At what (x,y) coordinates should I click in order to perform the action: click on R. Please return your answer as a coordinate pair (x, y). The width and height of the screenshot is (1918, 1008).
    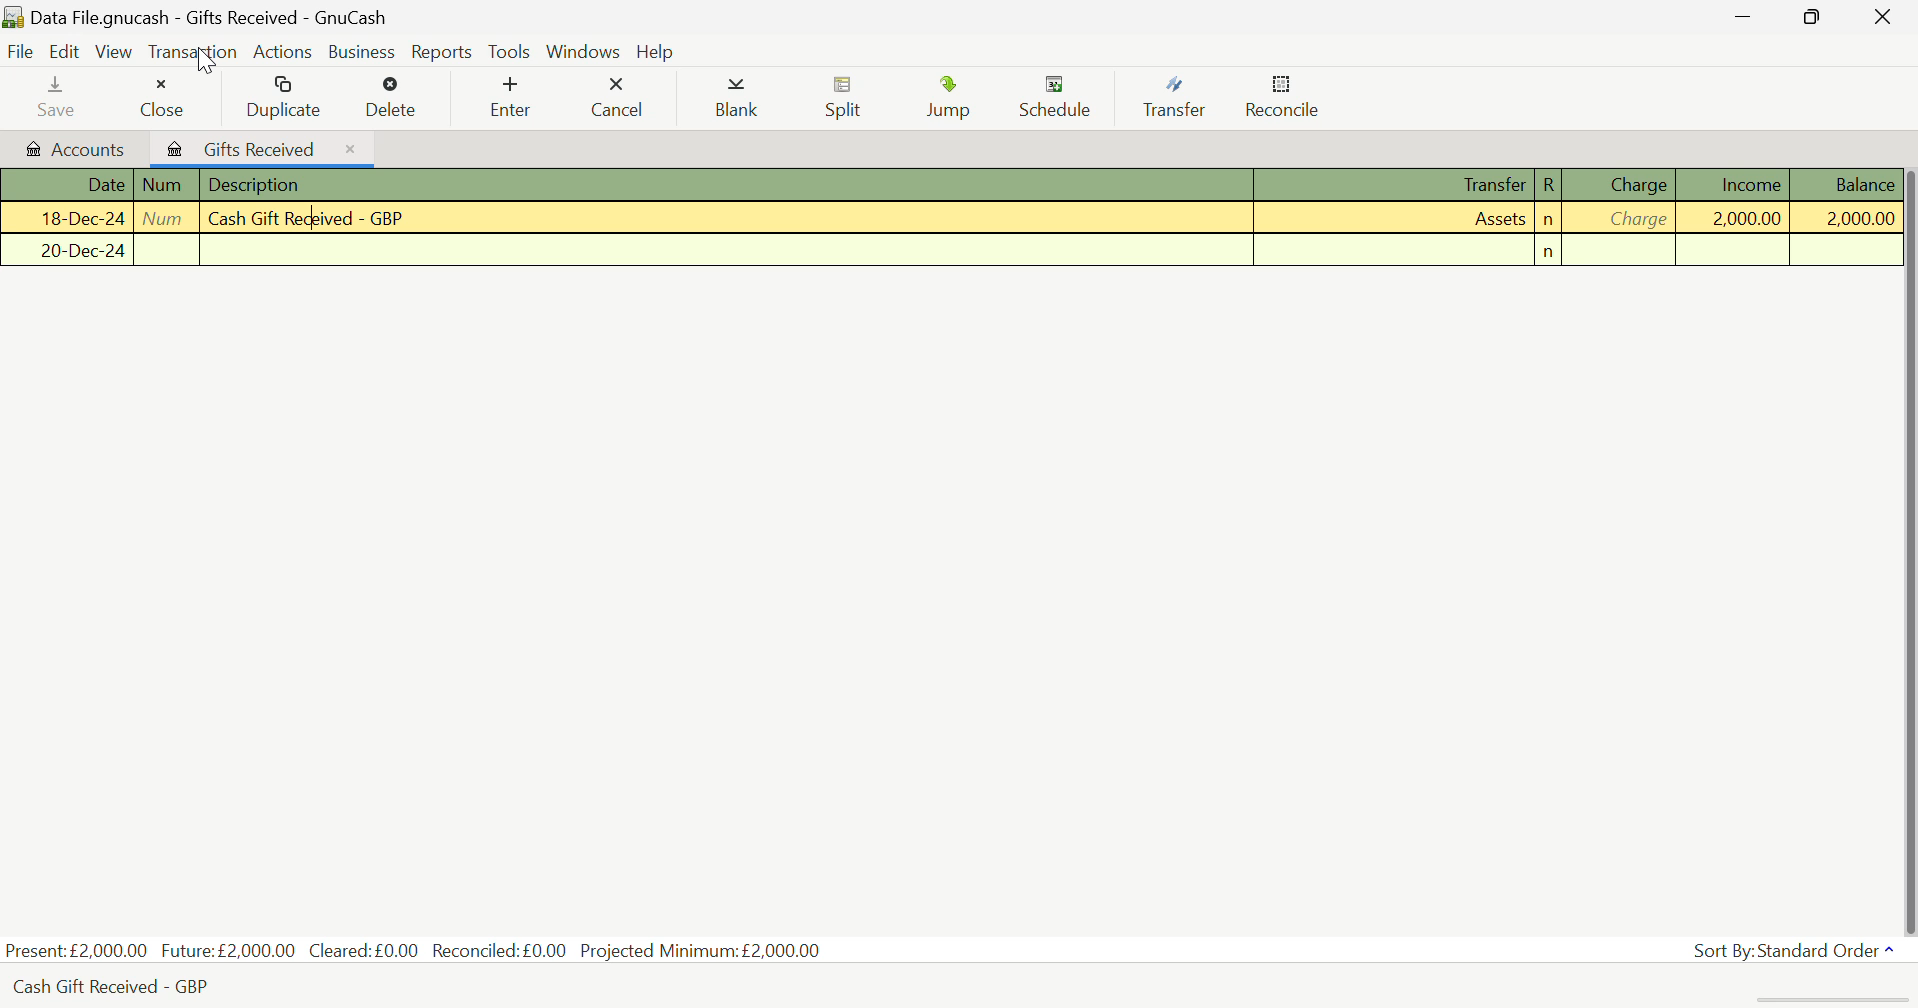
    Looking at the image, I should click on (1548, 185).